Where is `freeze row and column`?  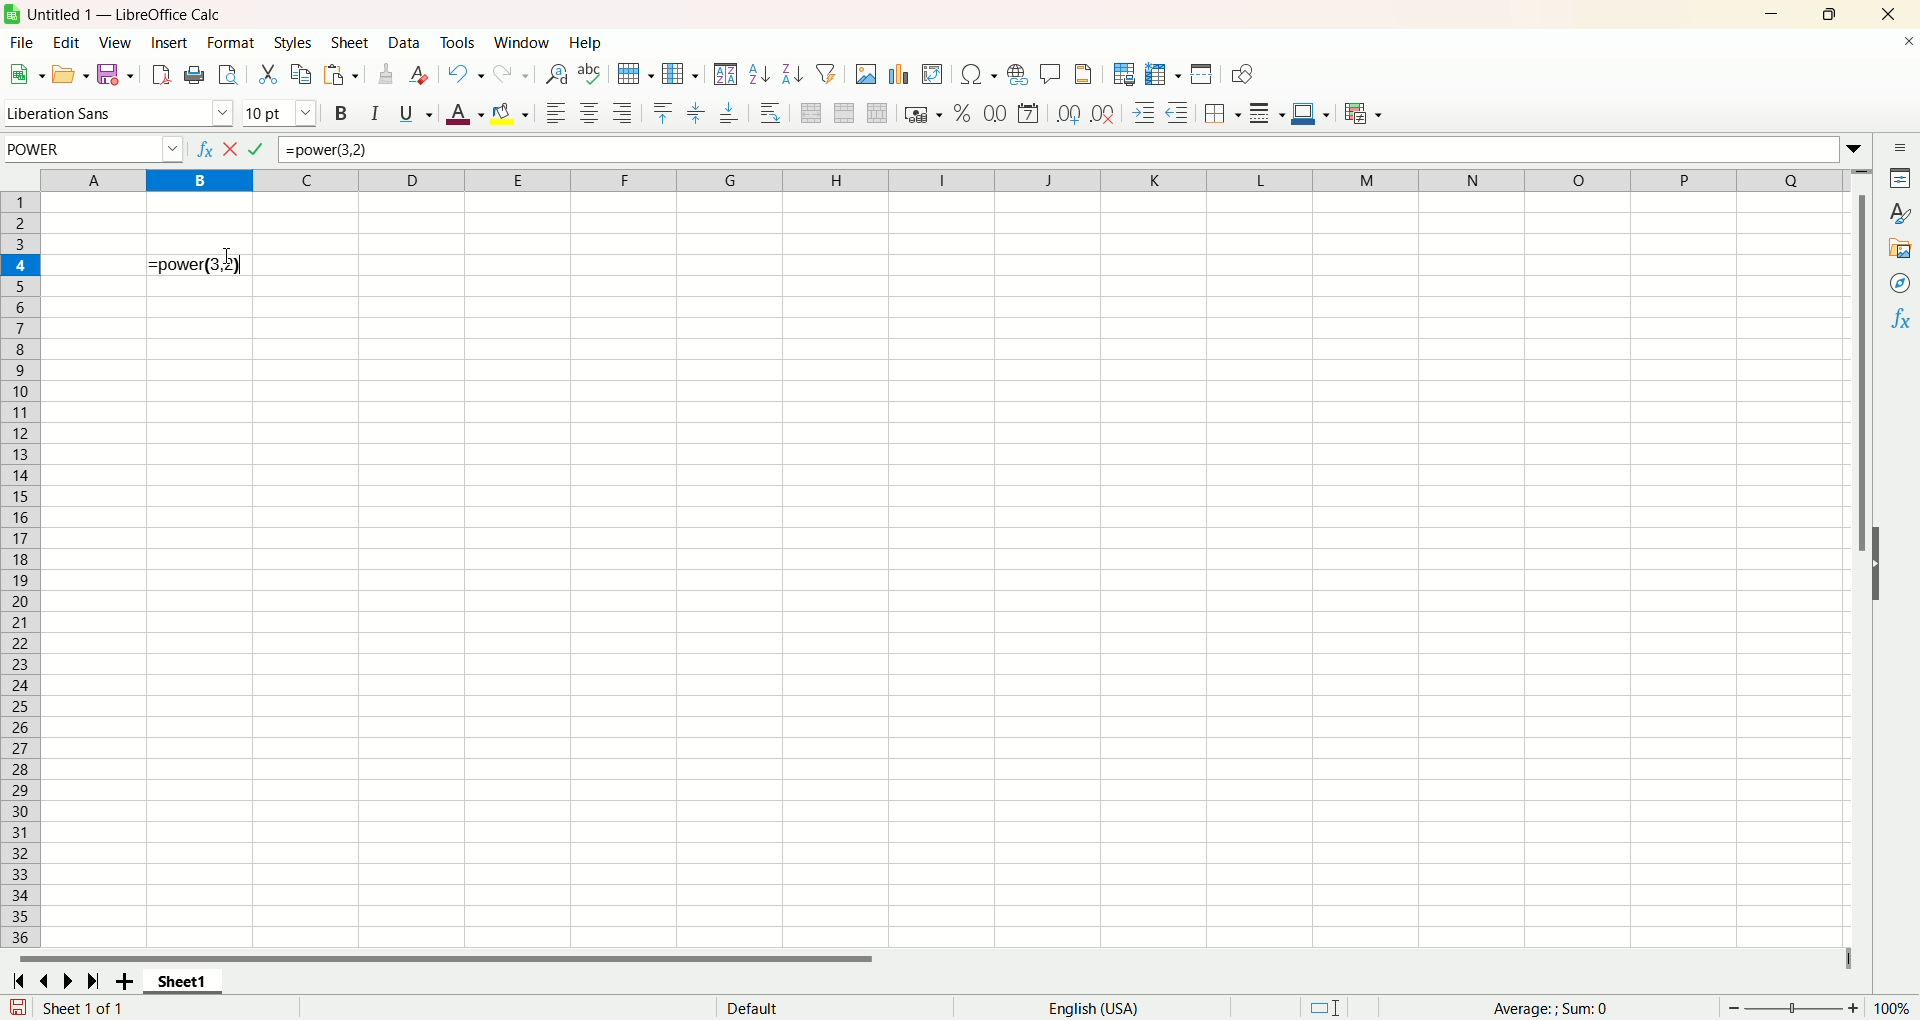 freeze row and column is located at coordinates (1163, 74).